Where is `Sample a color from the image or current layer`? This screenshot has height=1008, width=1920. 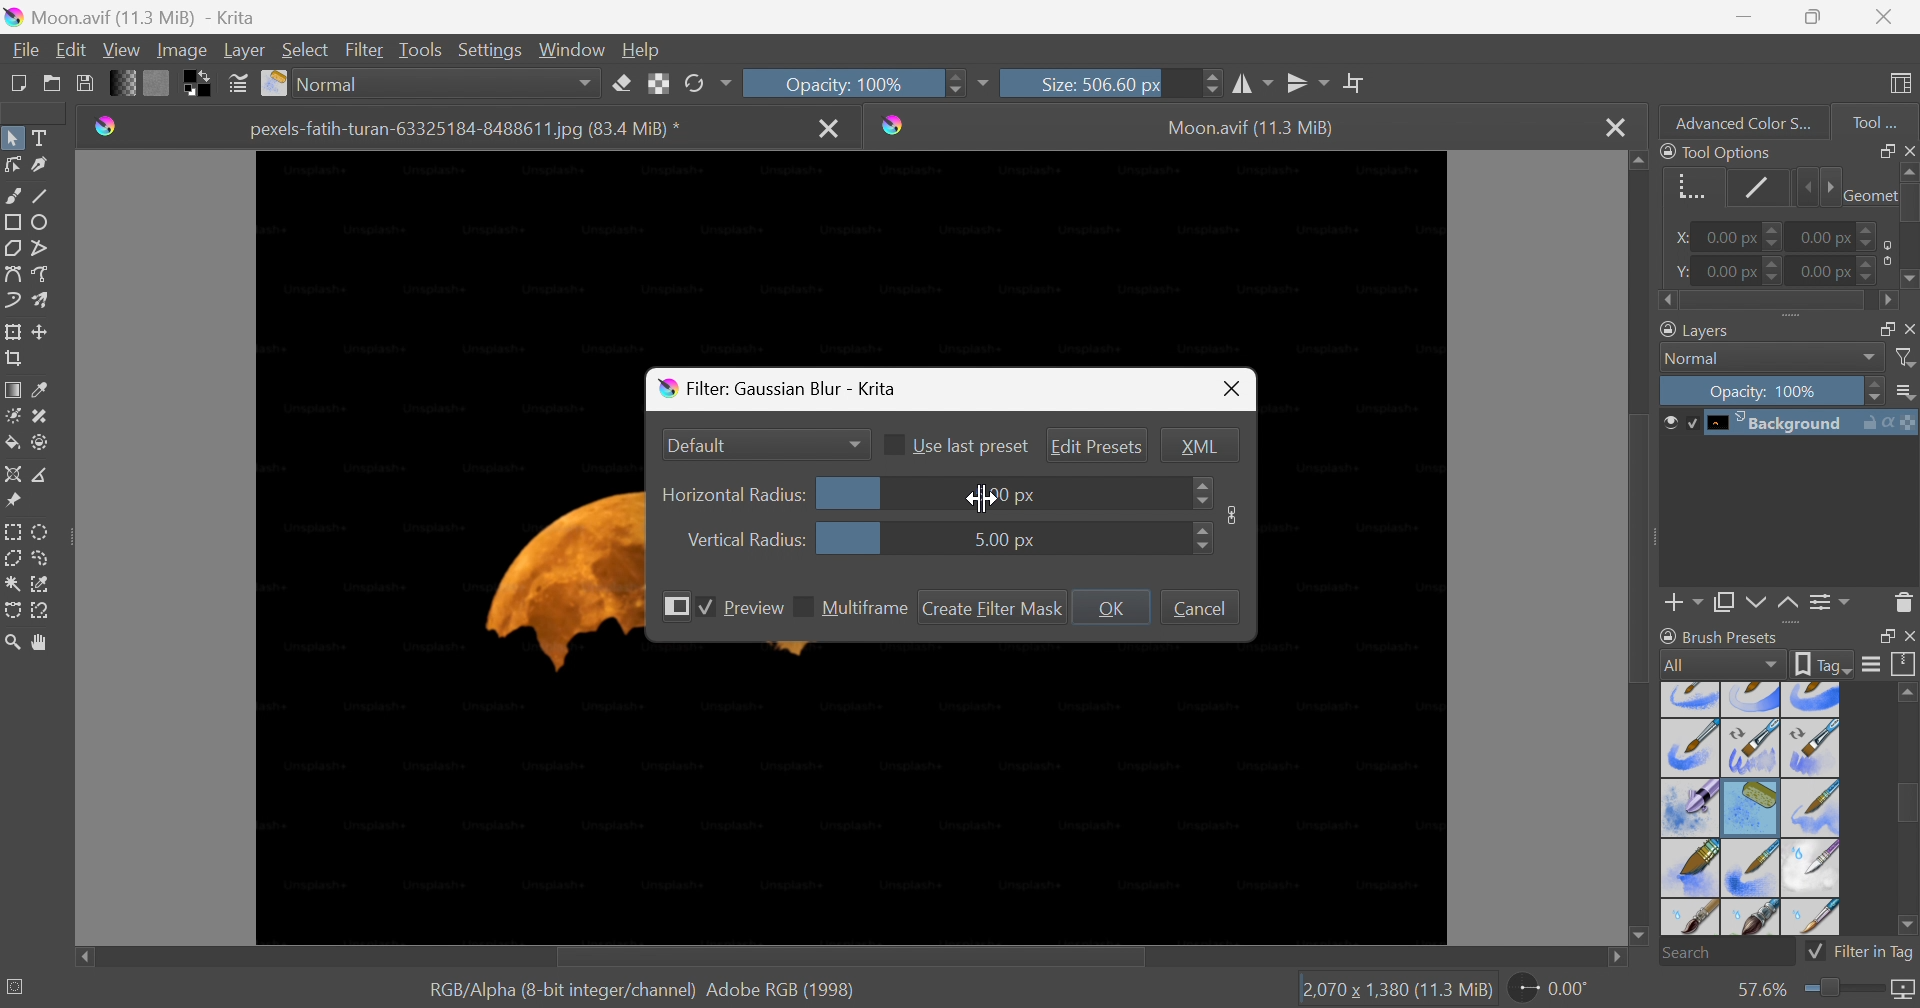
Sample a color from the image or current layer is located at coordinates (39, 386).